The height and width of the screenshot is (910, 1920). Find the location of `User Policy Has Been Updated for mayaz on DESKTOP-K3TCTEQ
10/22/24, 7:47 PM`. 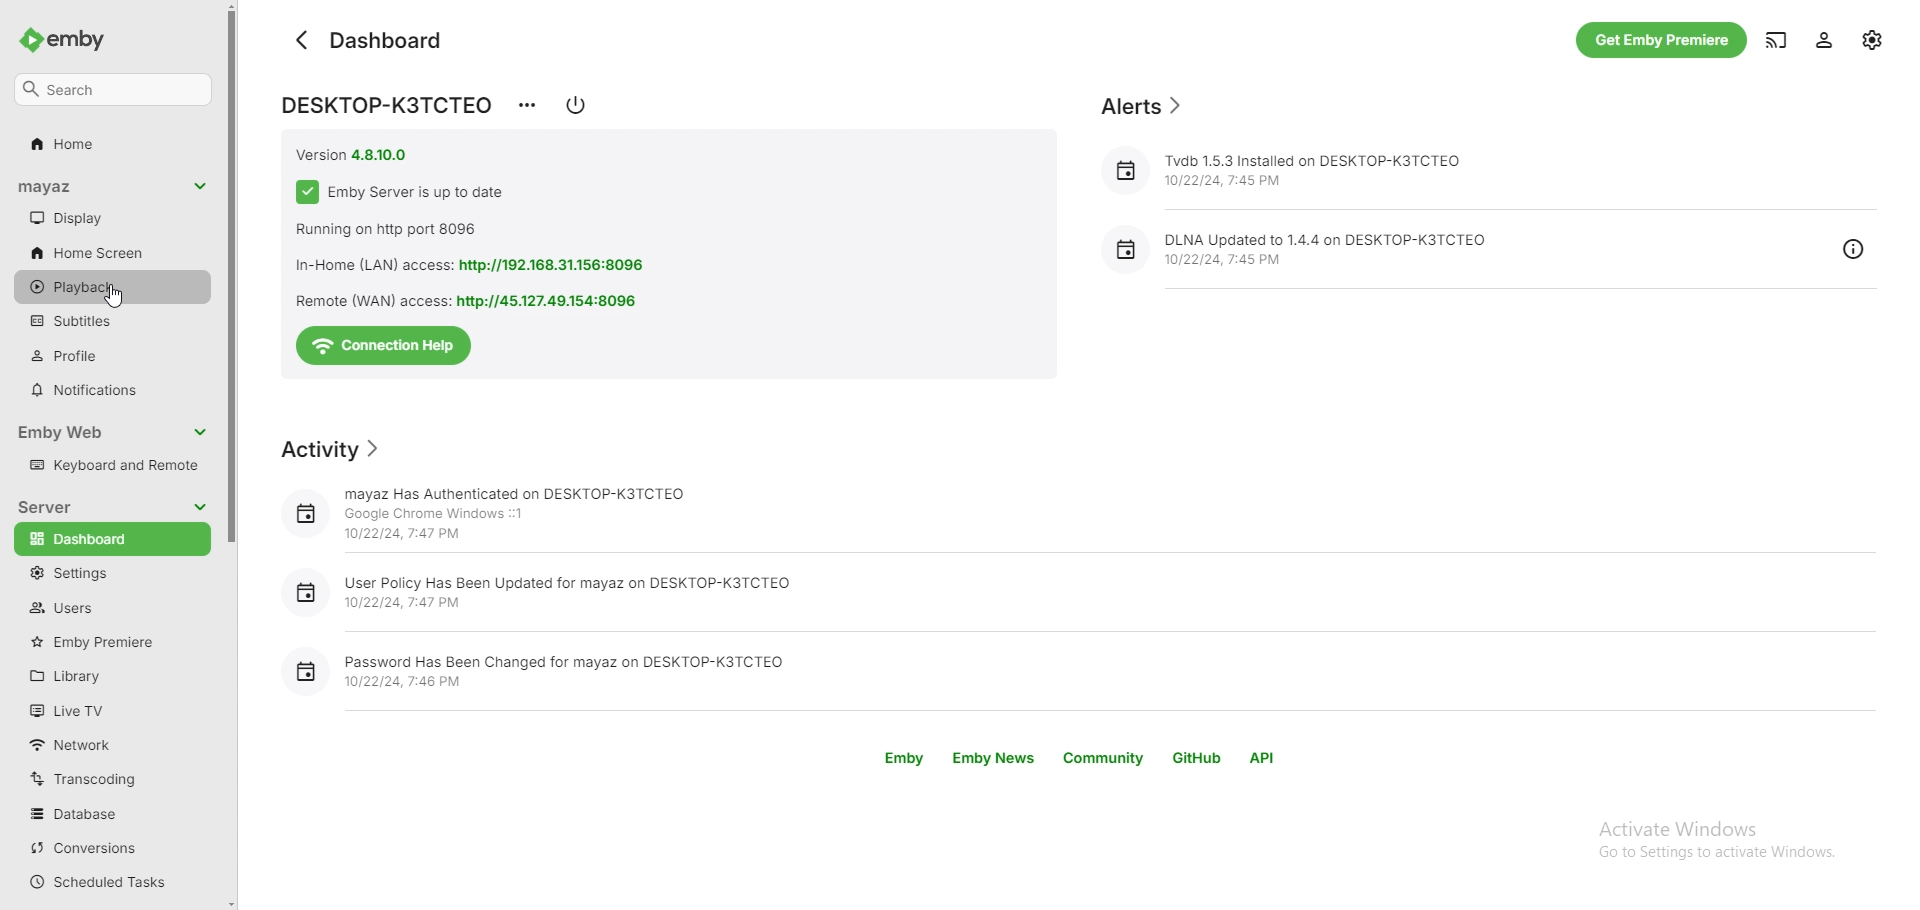

User Policy Has Been Updated for mayaz on DESKTOP-K3TCTEQ
10/22/24, 7:47 PM is located at coordinates (544, 596).